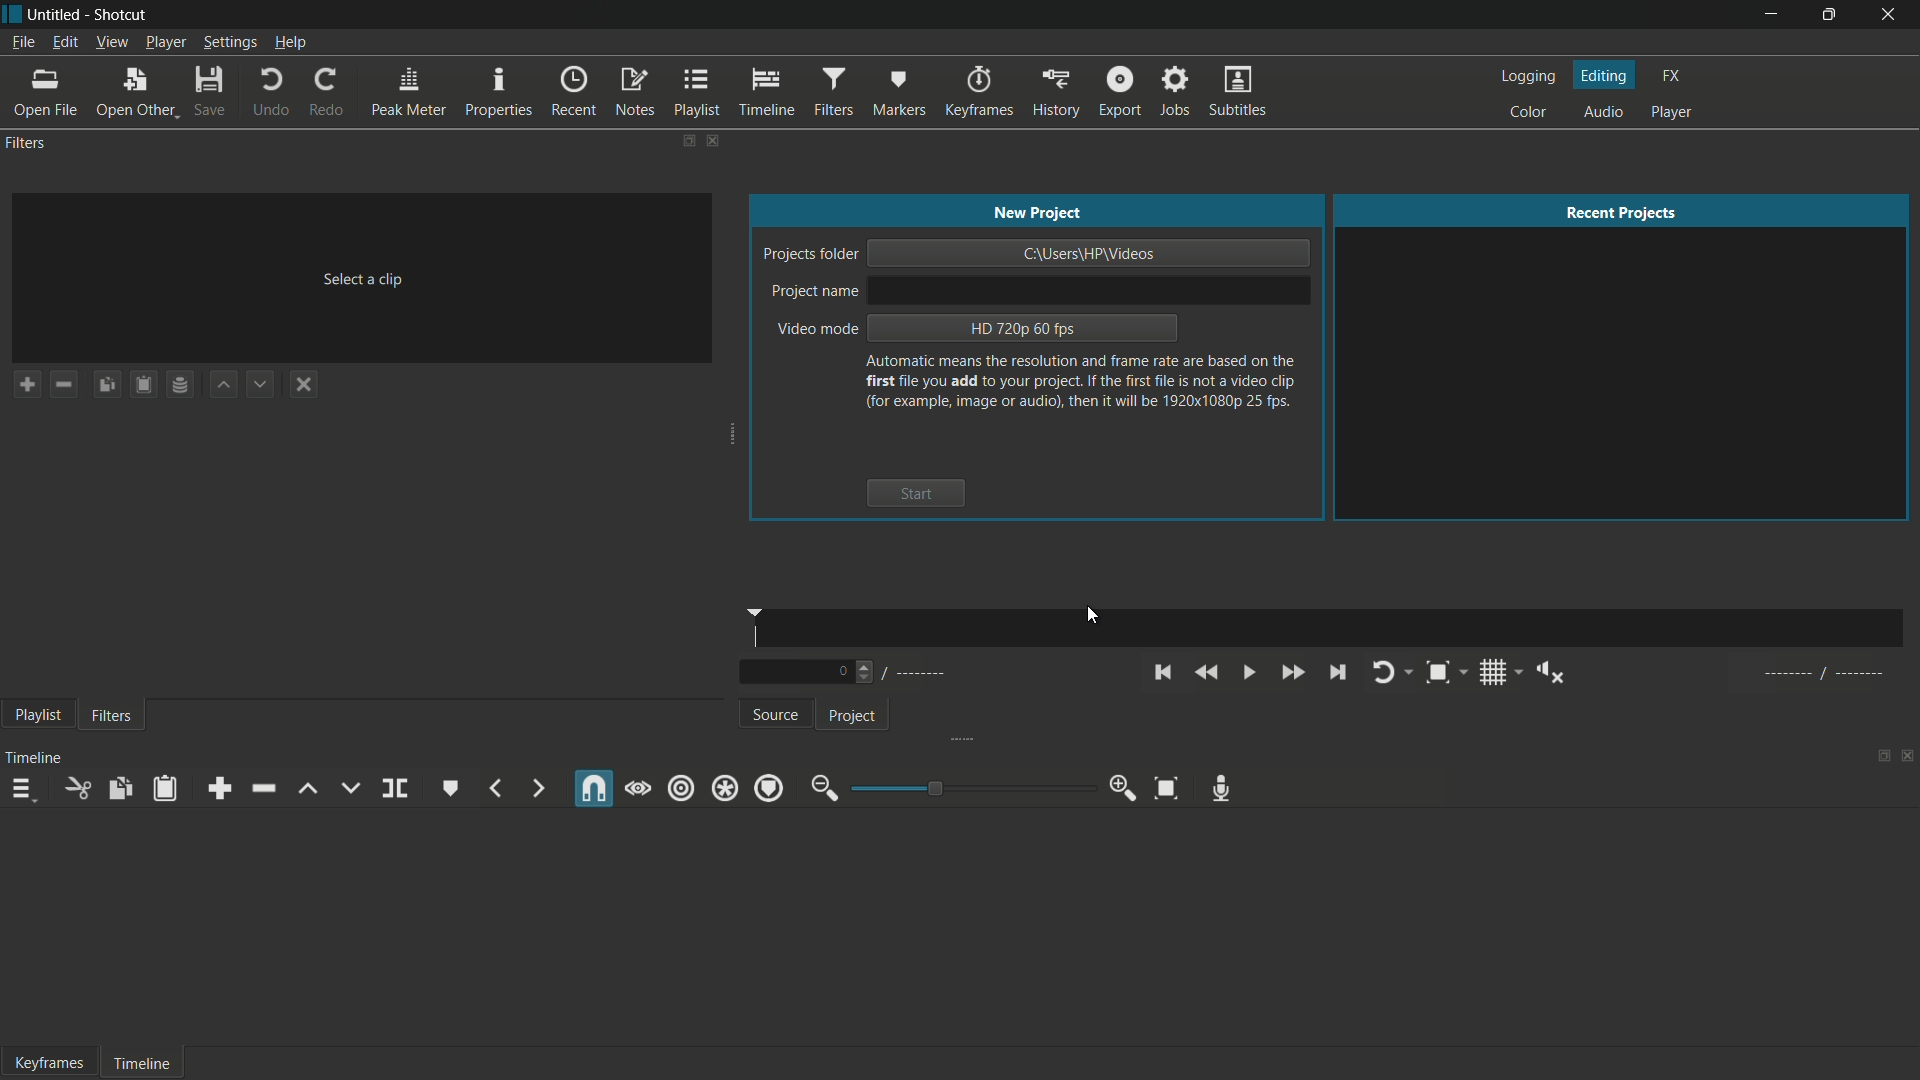  I want to click on save, so click(216, 94).